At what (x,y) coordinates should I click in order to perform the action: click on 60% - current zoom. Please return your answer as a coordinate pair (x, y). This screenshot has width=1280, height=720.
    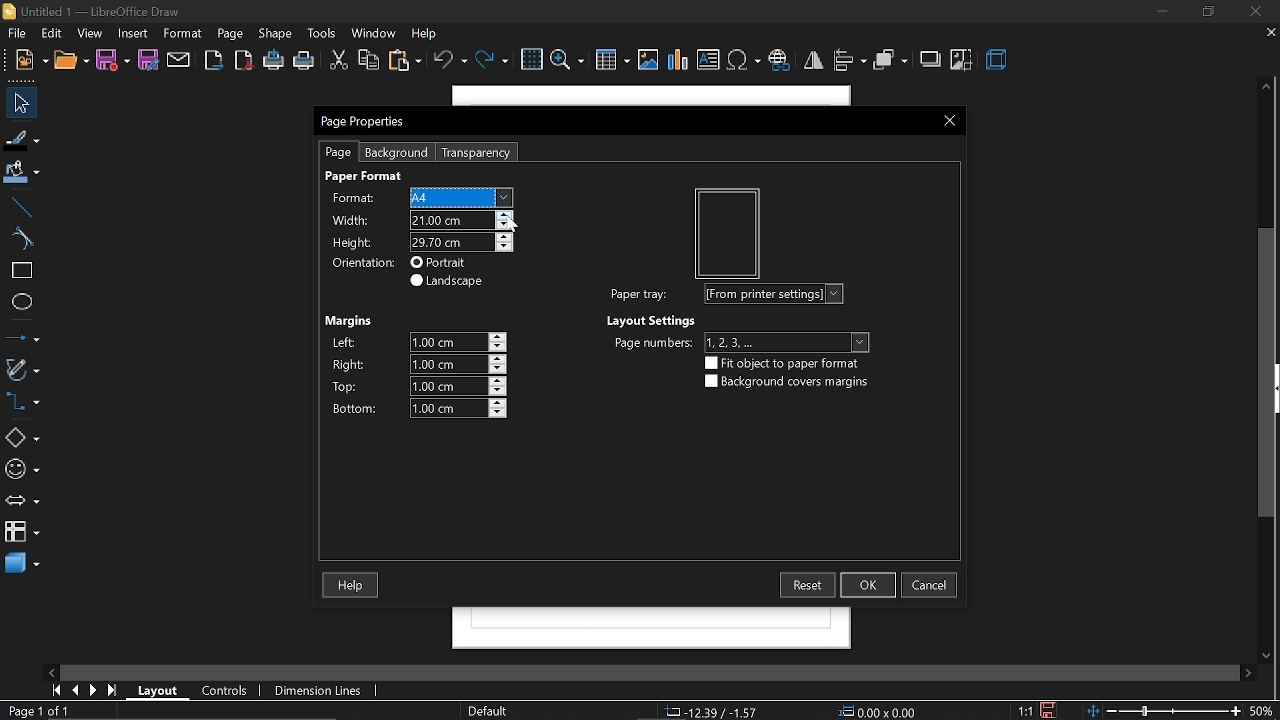
    Looking at the image, I should click on (1265, 708).